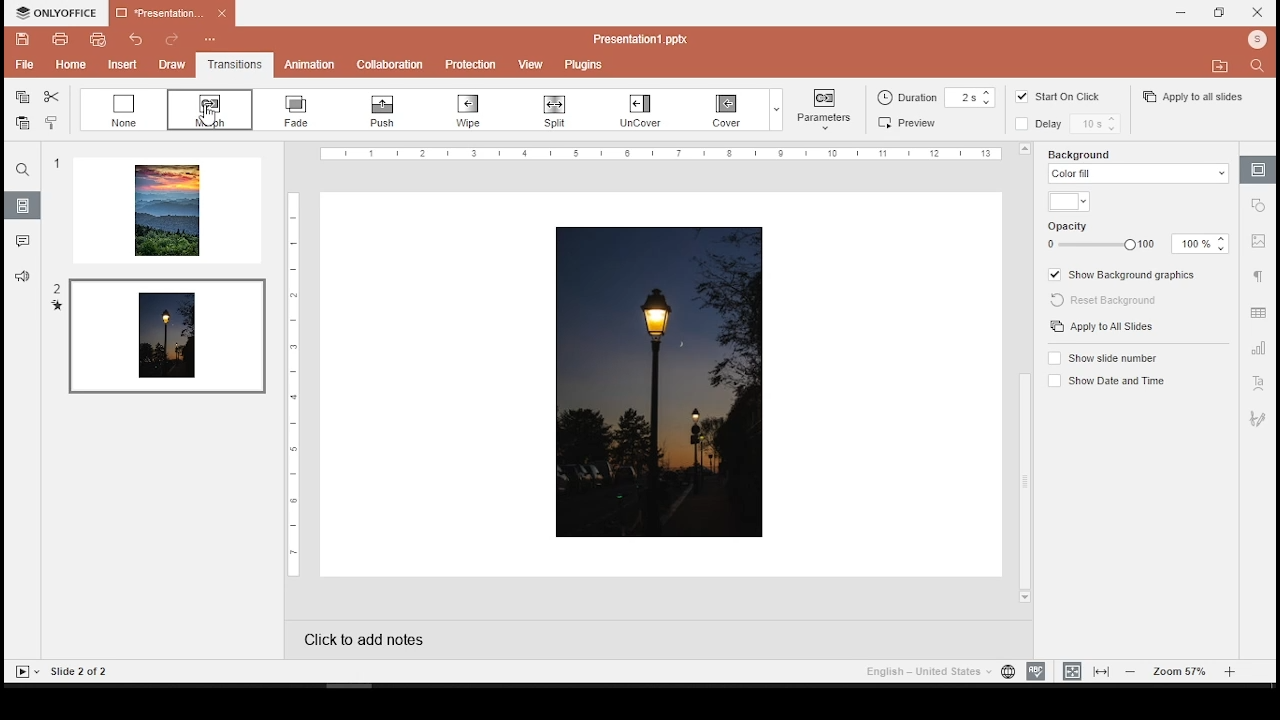 This screenshot has width=1280, height=720. Describe the element at coordinates (53, 12) in the screenshot. I see `onlyoffice` at that location.